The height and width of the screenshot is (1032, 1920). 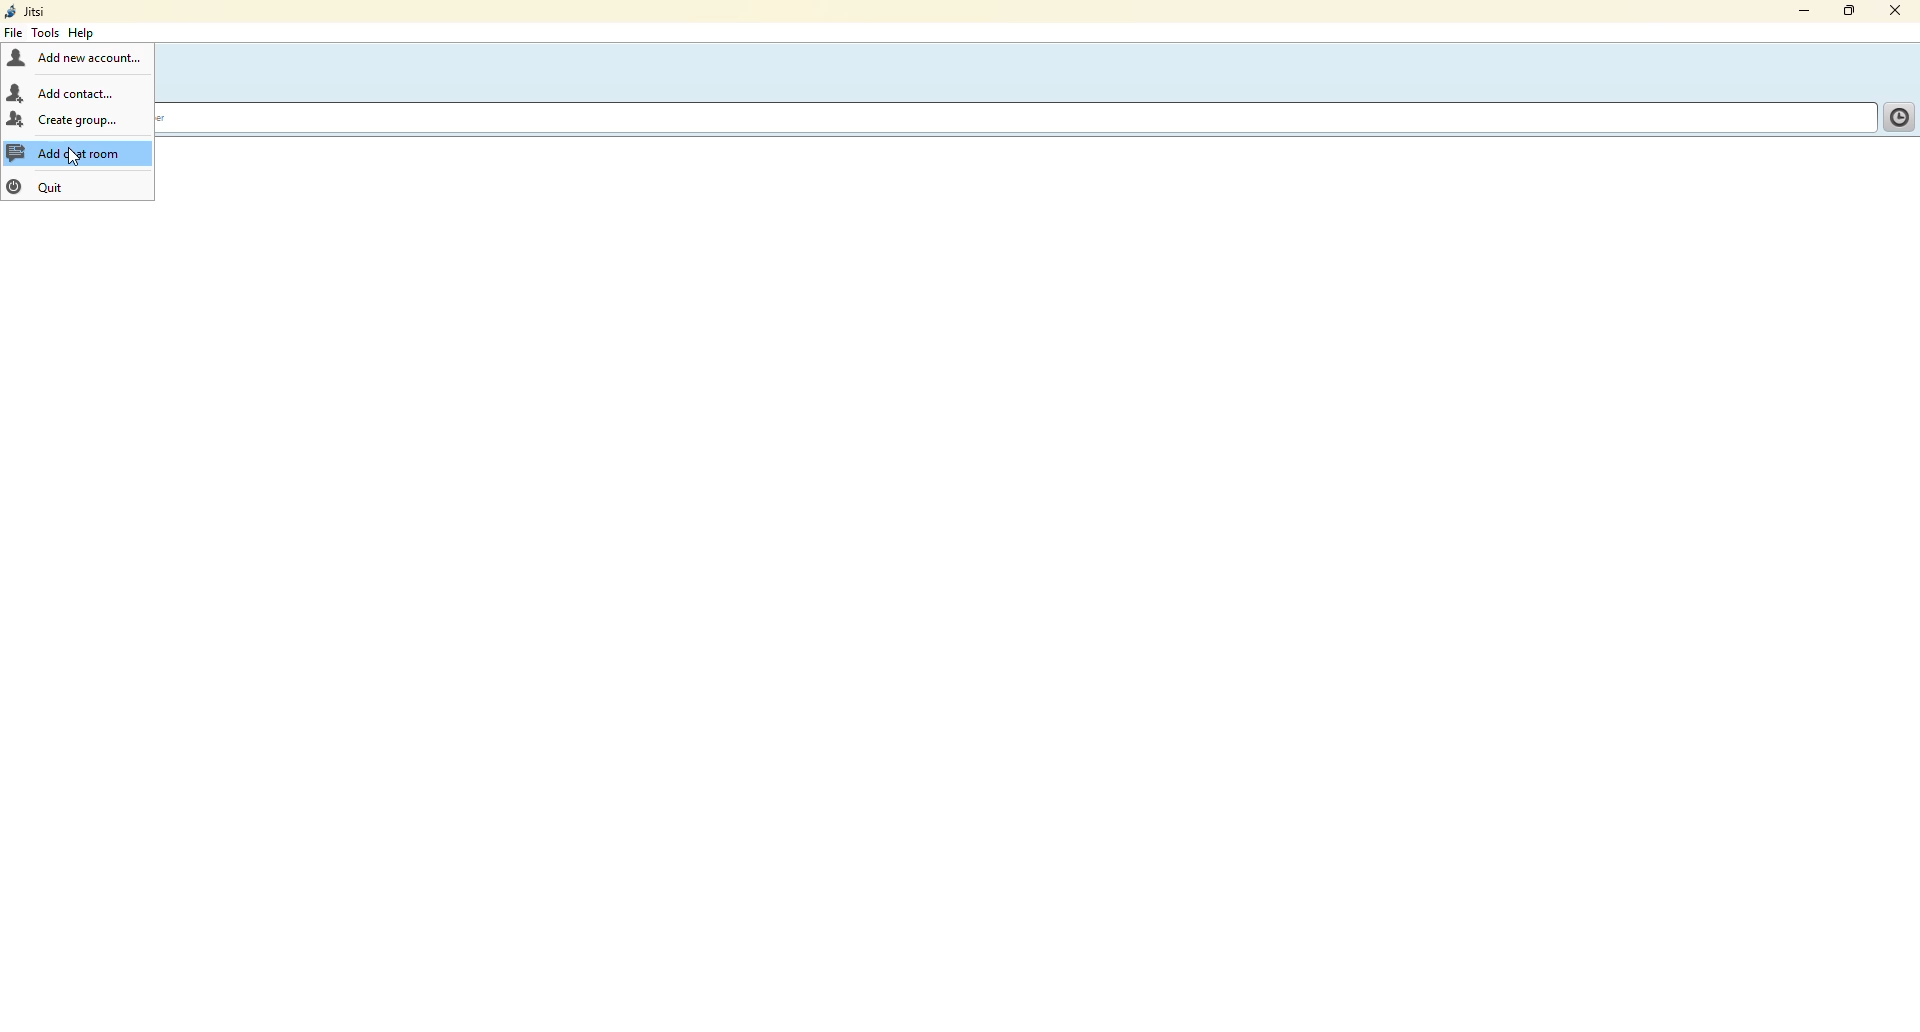 What do you see at coordinates (81, 121) in the screenshot?
I see `create group` at bounding box center [81, 121].